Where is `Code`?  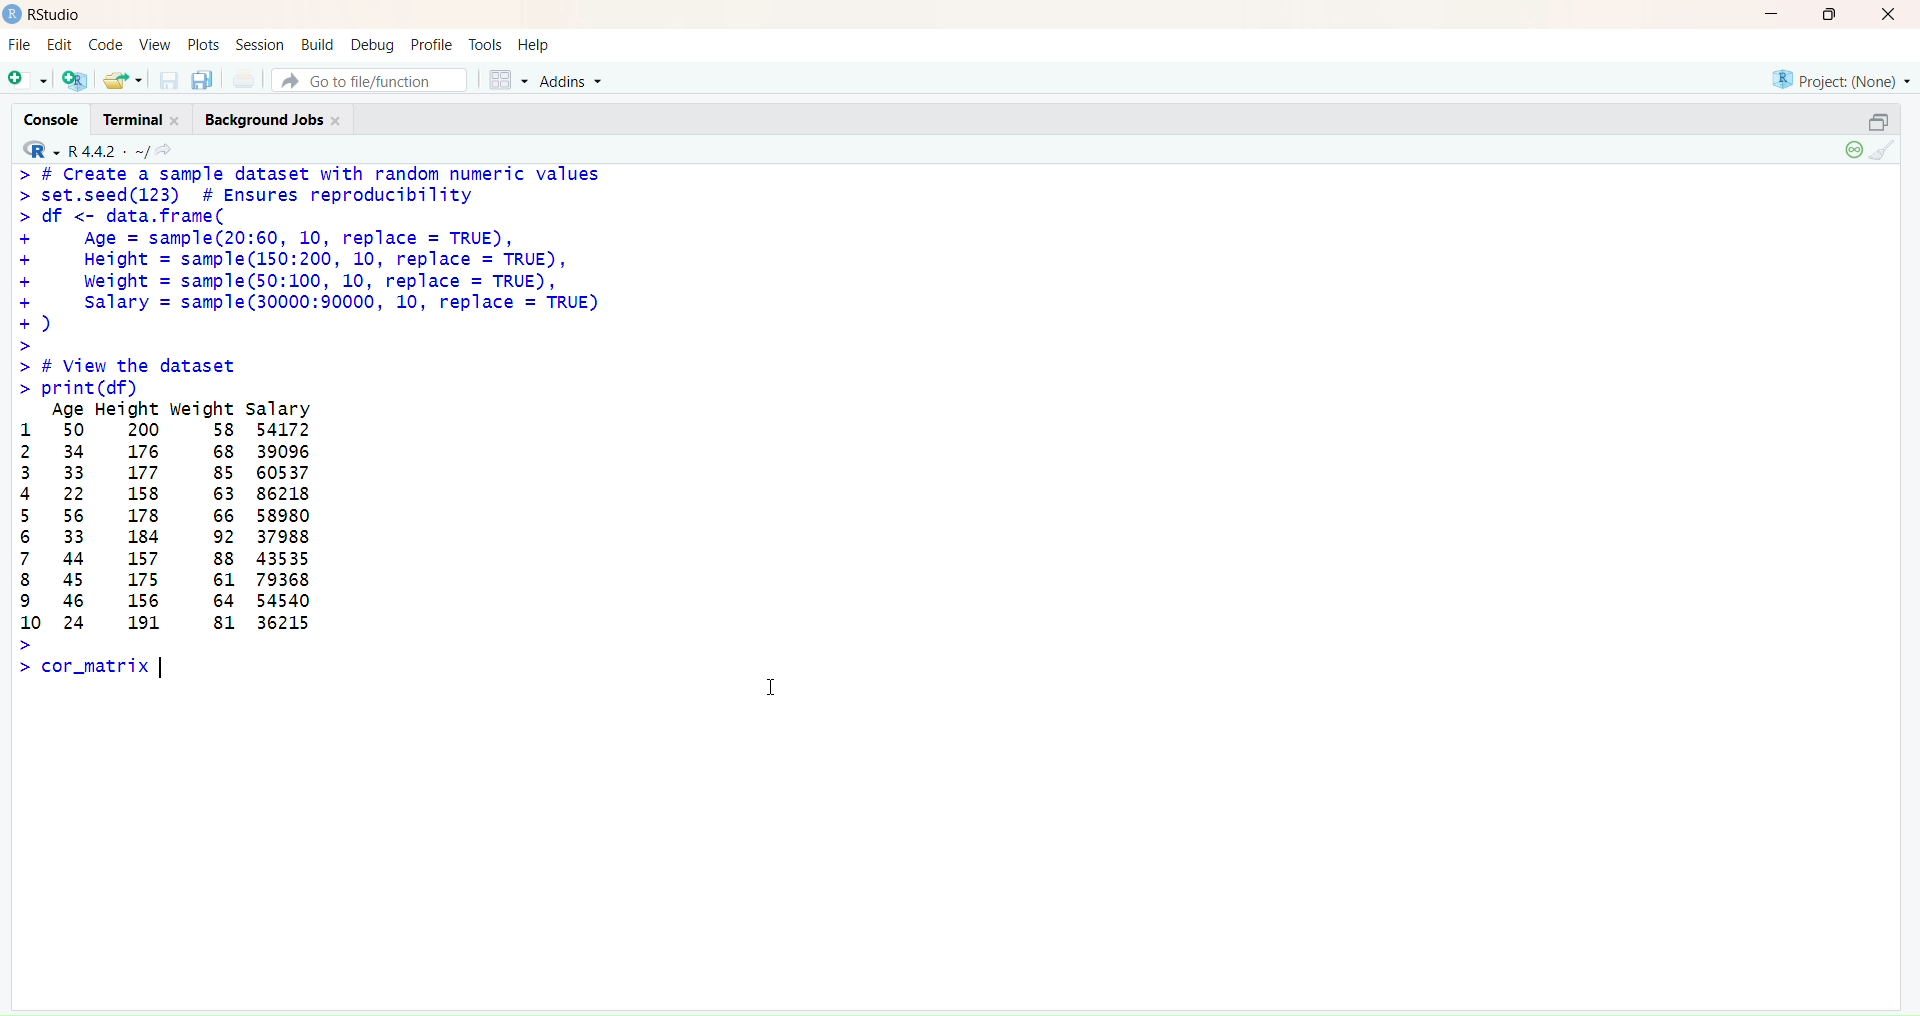 Code is located at coordinates (104, 46).